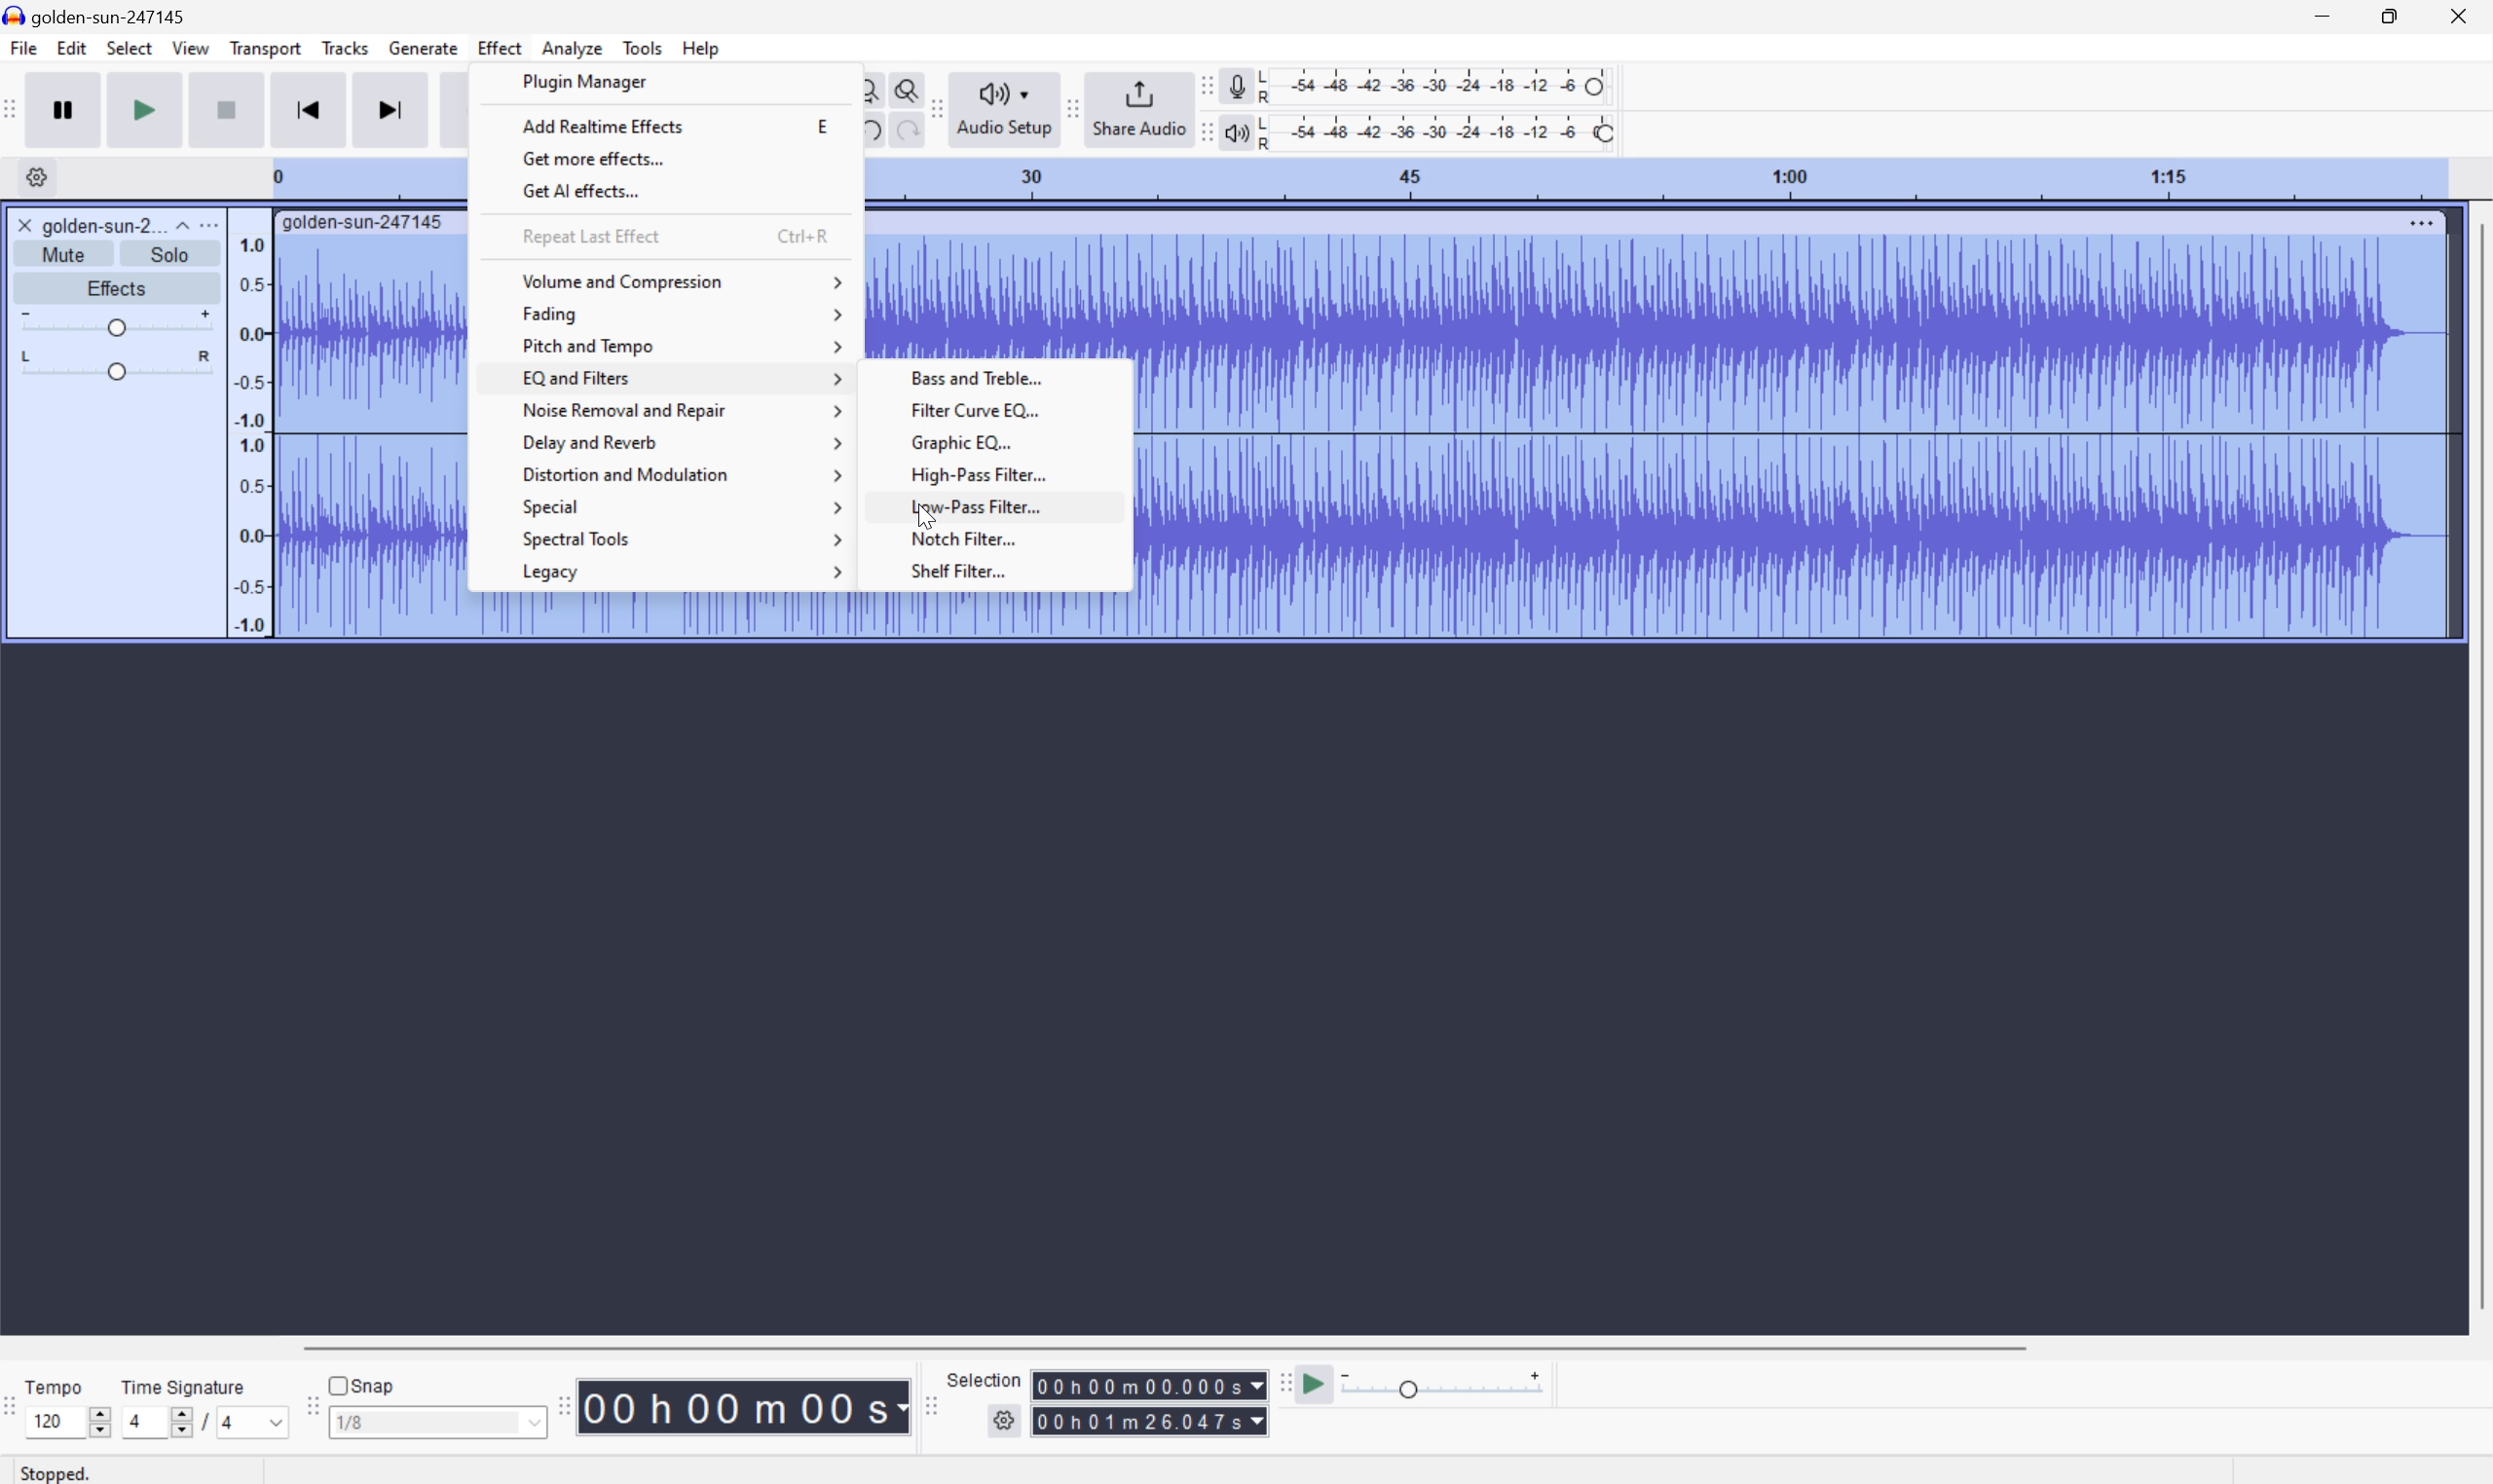 Image resolution: width=2493 pixels, height=1484 pixels. I want to click on golden-sun-2..., so click(115, 224).